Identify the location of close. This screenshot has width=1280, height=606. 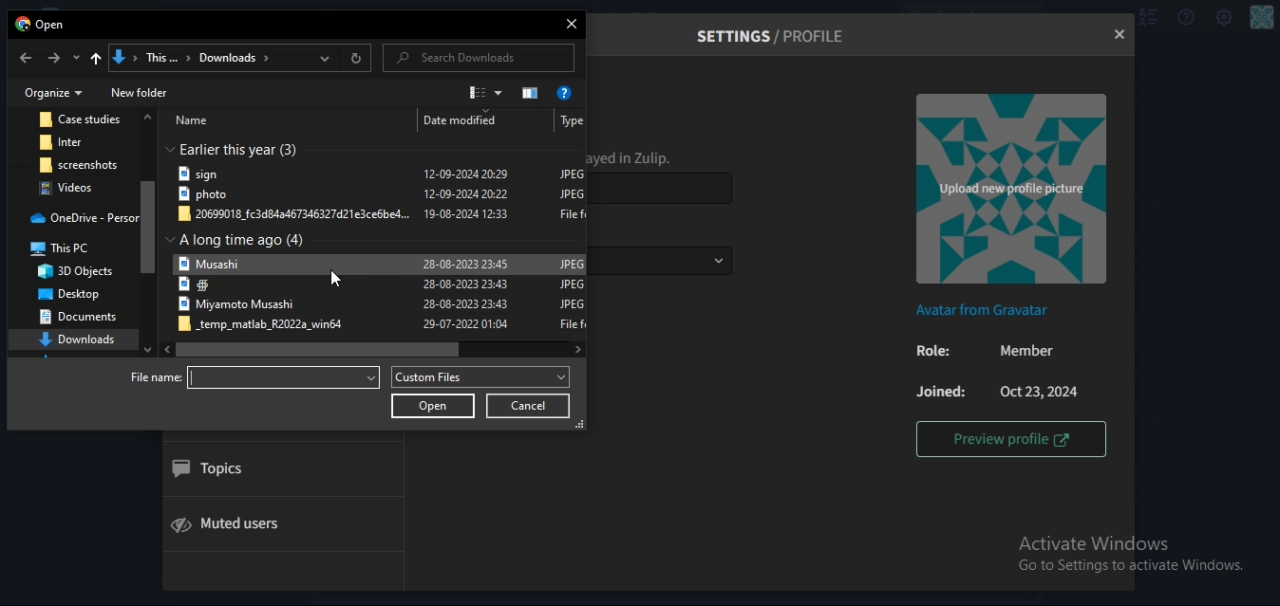
(573, 26).